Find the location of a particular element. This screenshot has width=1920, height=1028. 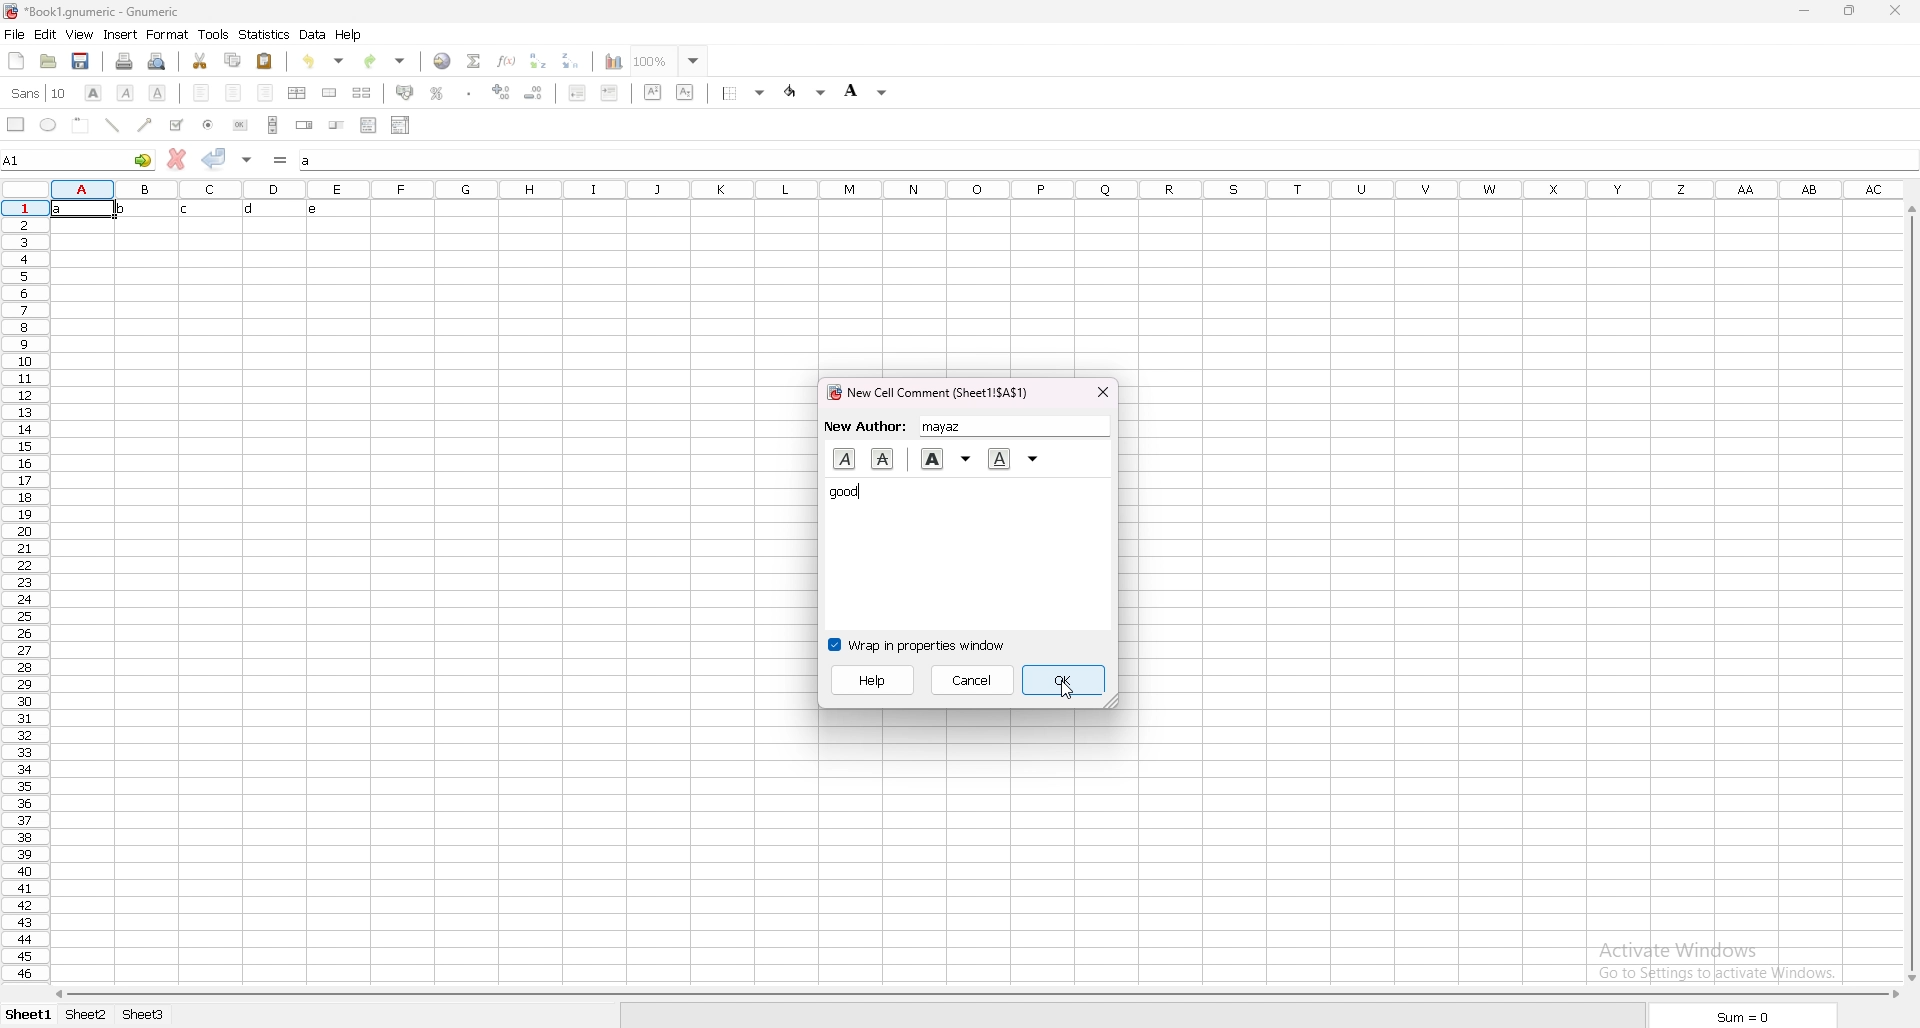

undo is located at coordinates (323, 61).